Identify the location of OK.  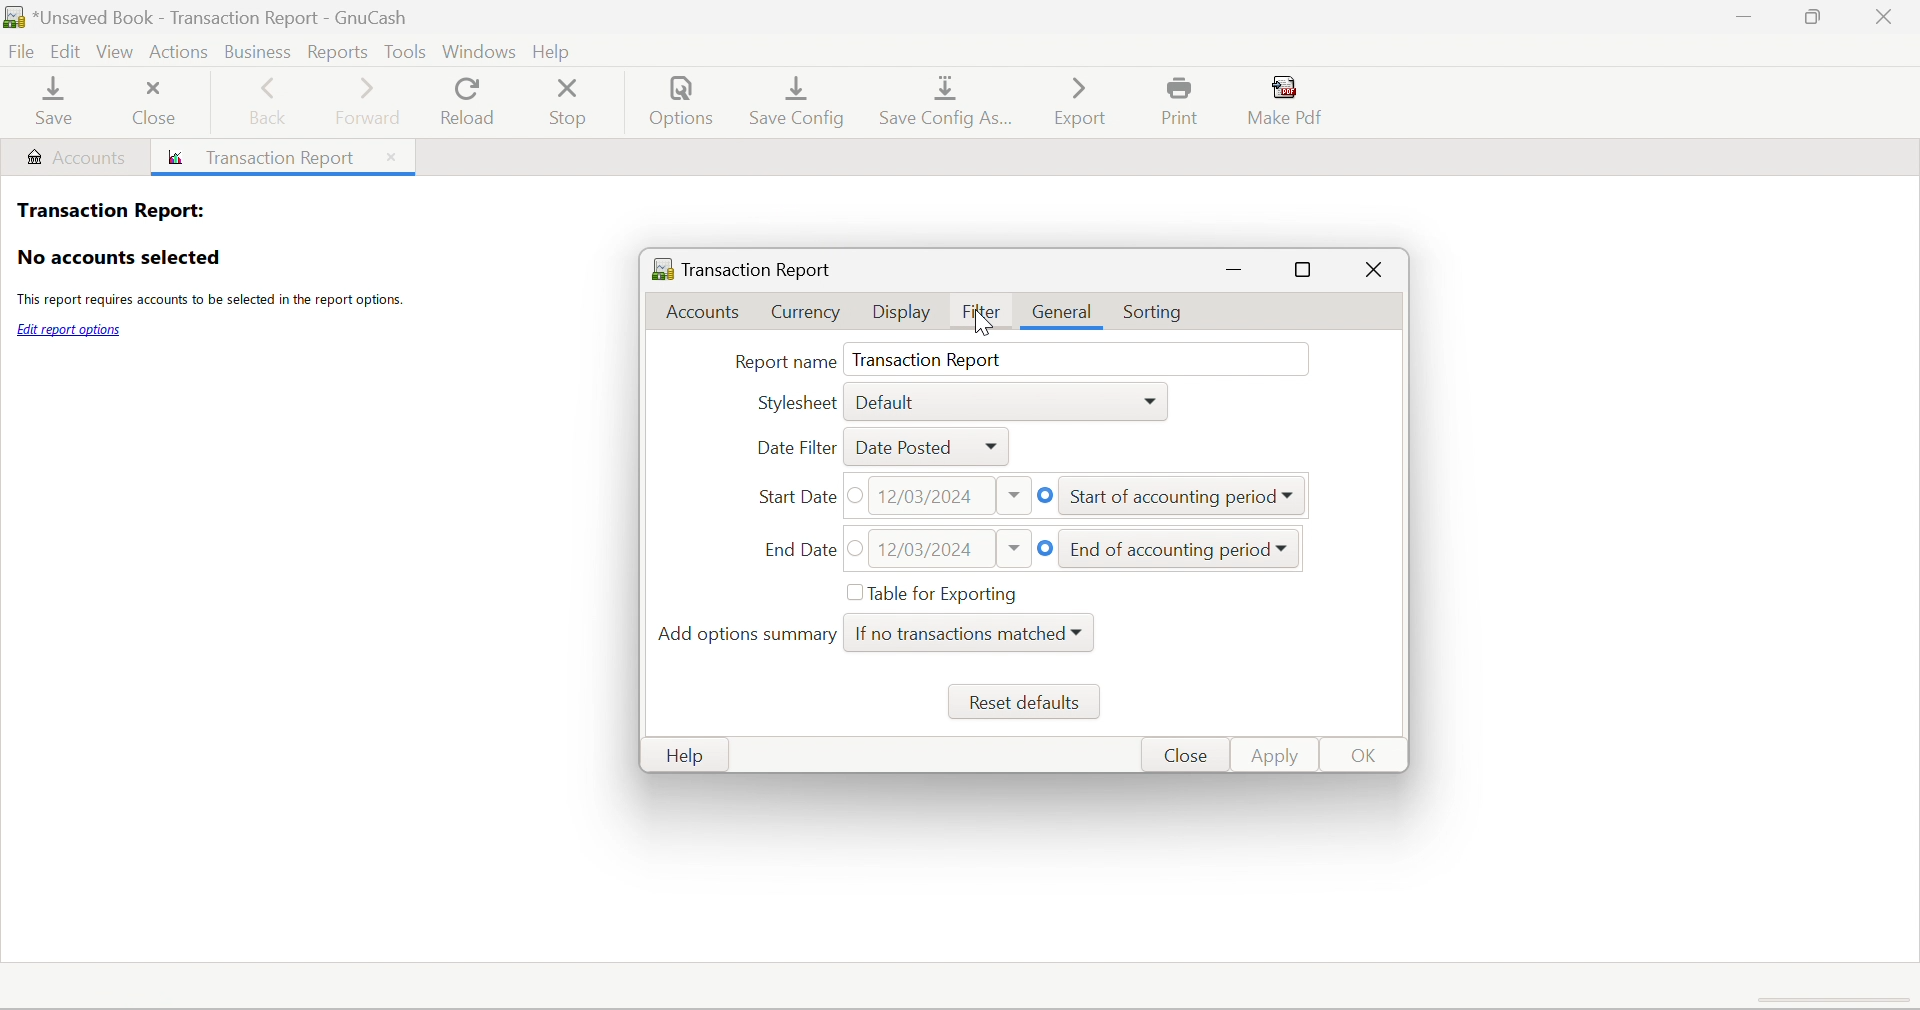
(1366, 757).